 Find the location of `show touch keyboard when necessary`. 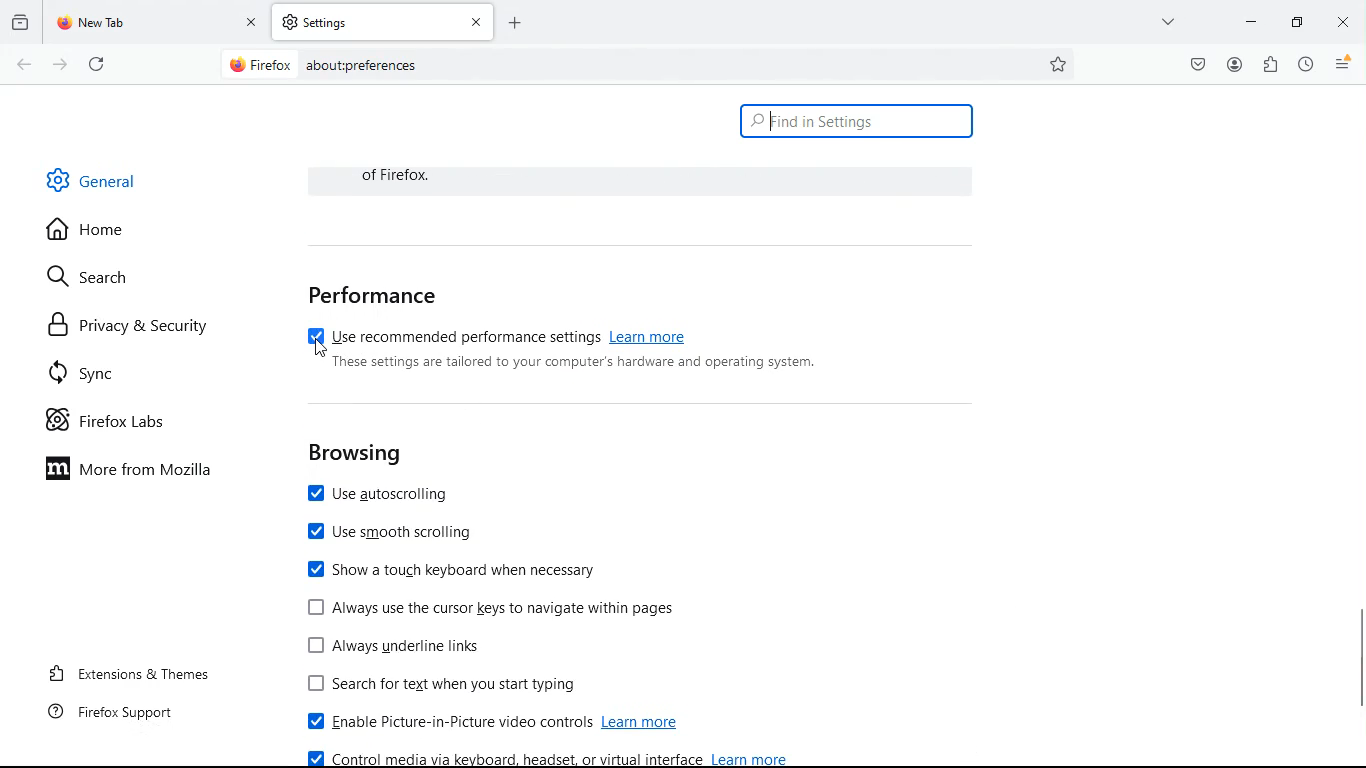

show touch keyboard when necessary is located at coordinates (453, 569).